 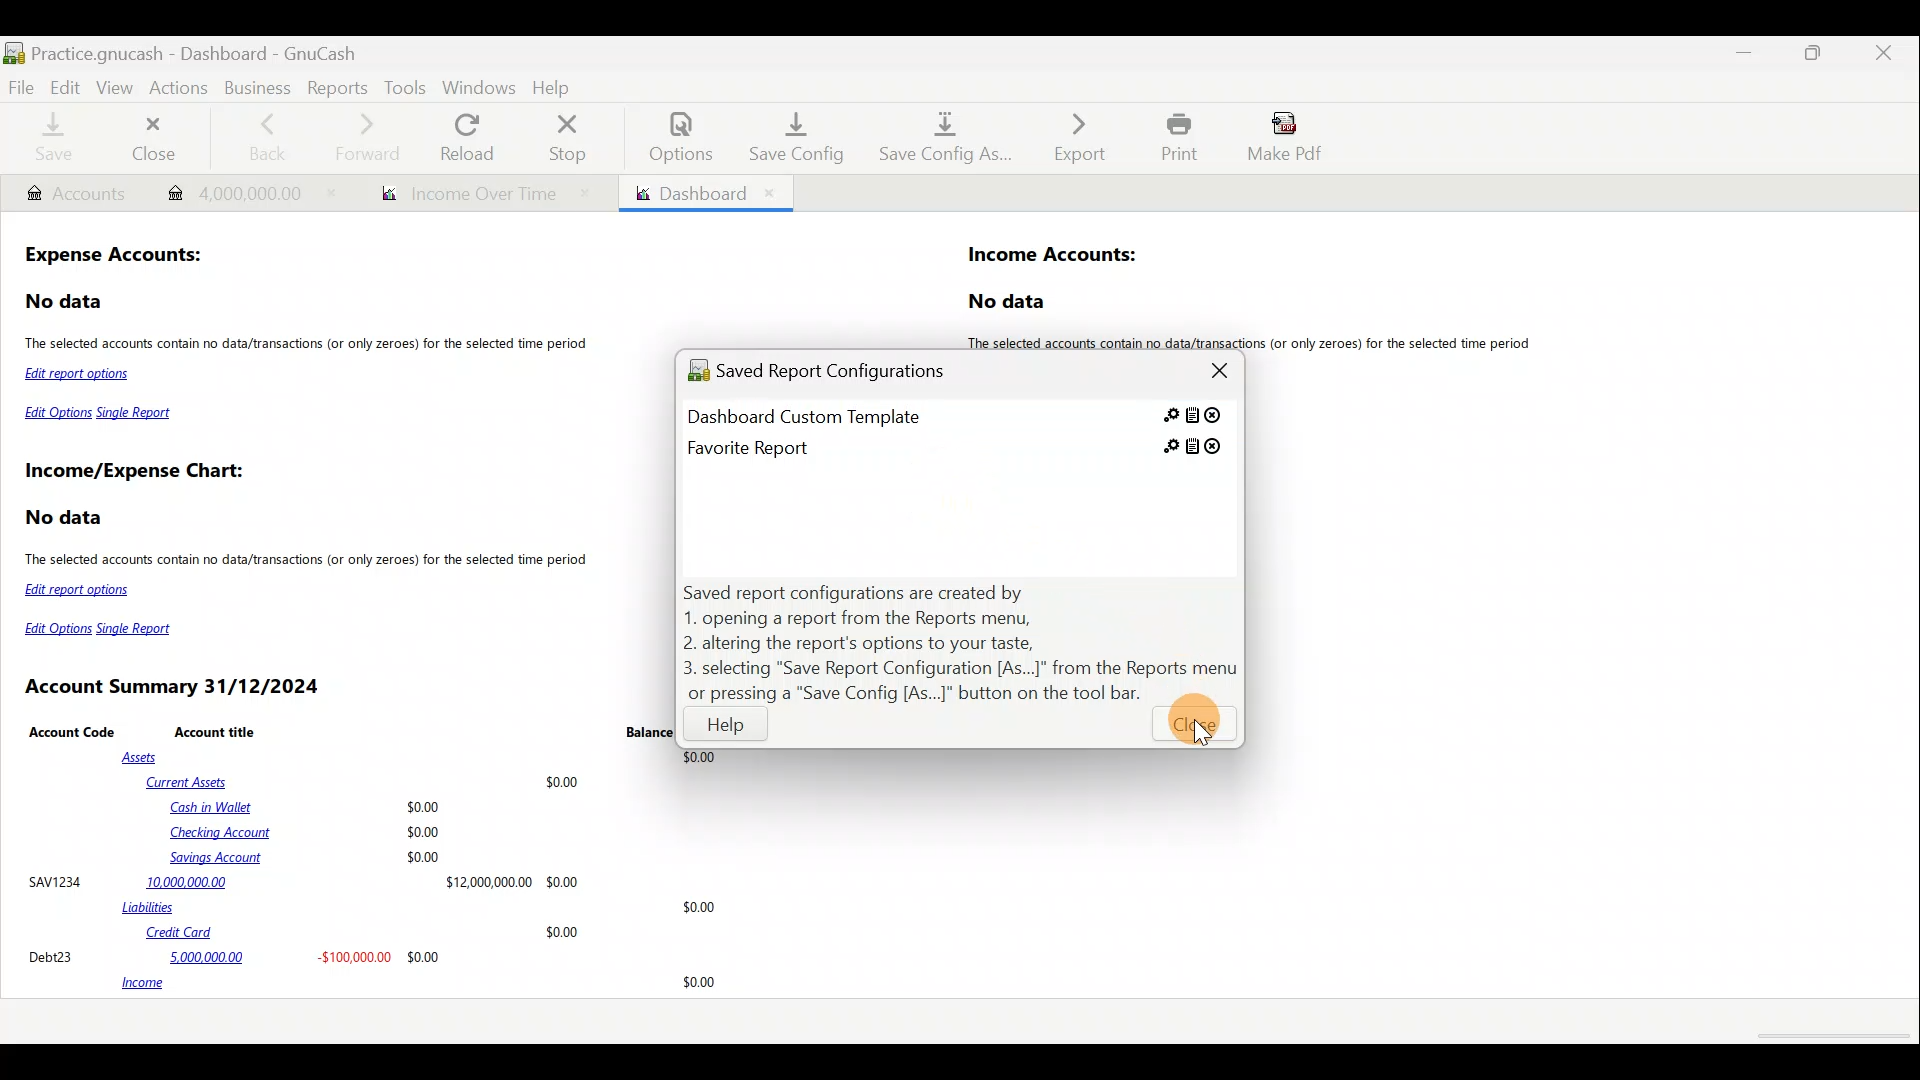 I want to click on Maximise, so click(x=1817, y=59).